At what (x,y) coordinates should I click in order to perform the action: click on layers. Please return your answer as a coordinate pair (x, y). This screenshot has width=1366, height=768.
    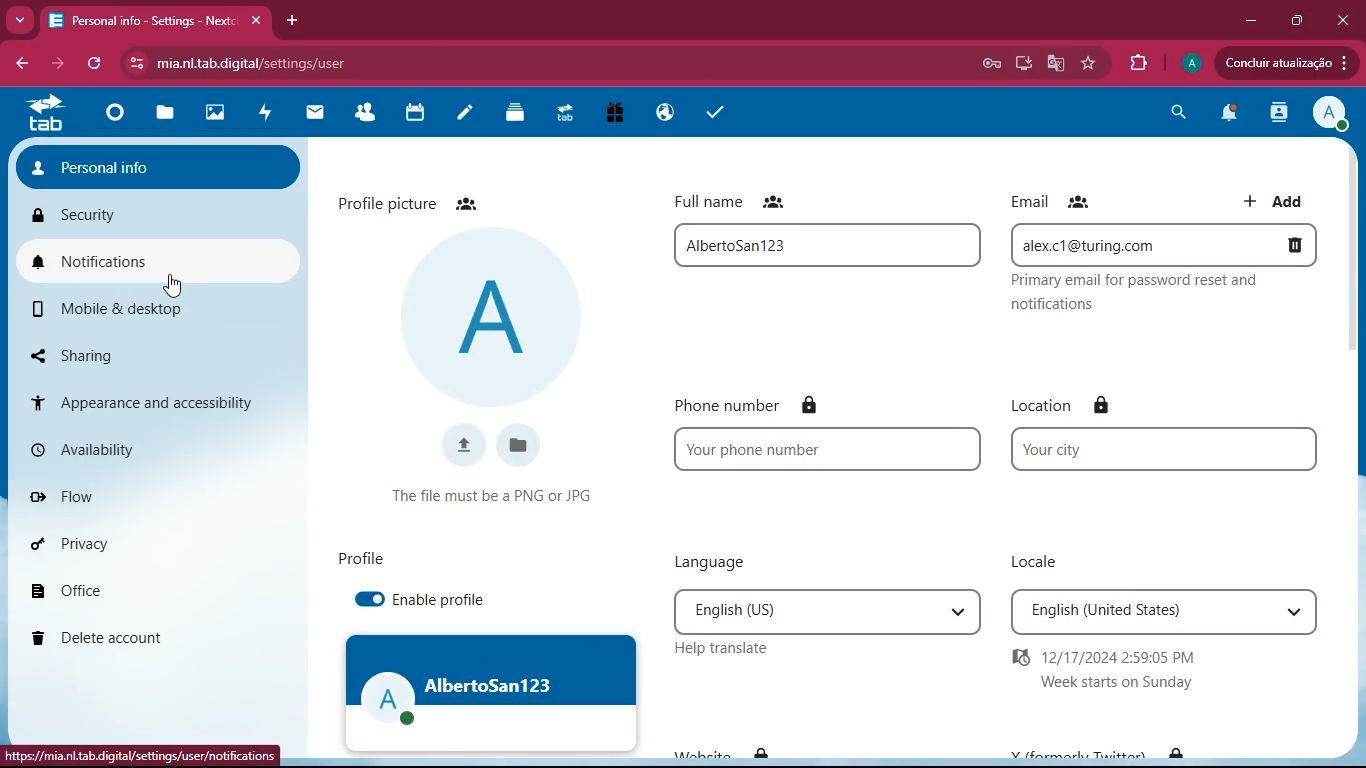
    Looking at the image, I should click on (510, 115).